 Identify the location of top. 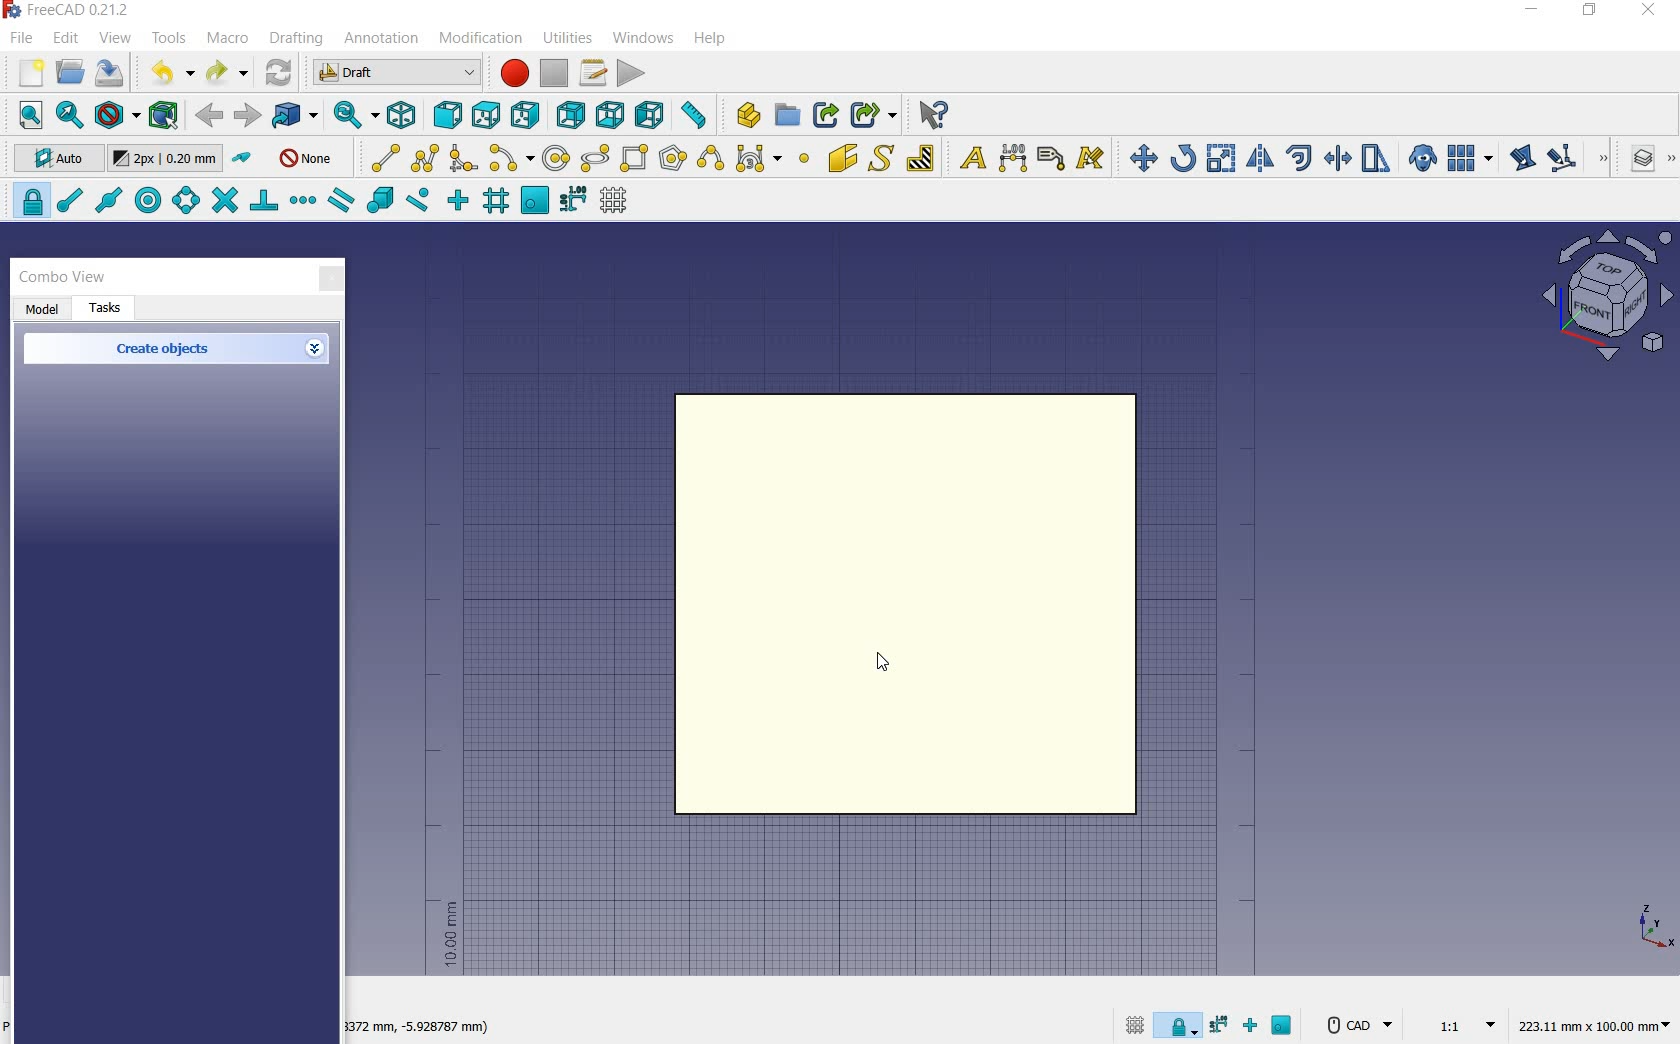
(487, 114).